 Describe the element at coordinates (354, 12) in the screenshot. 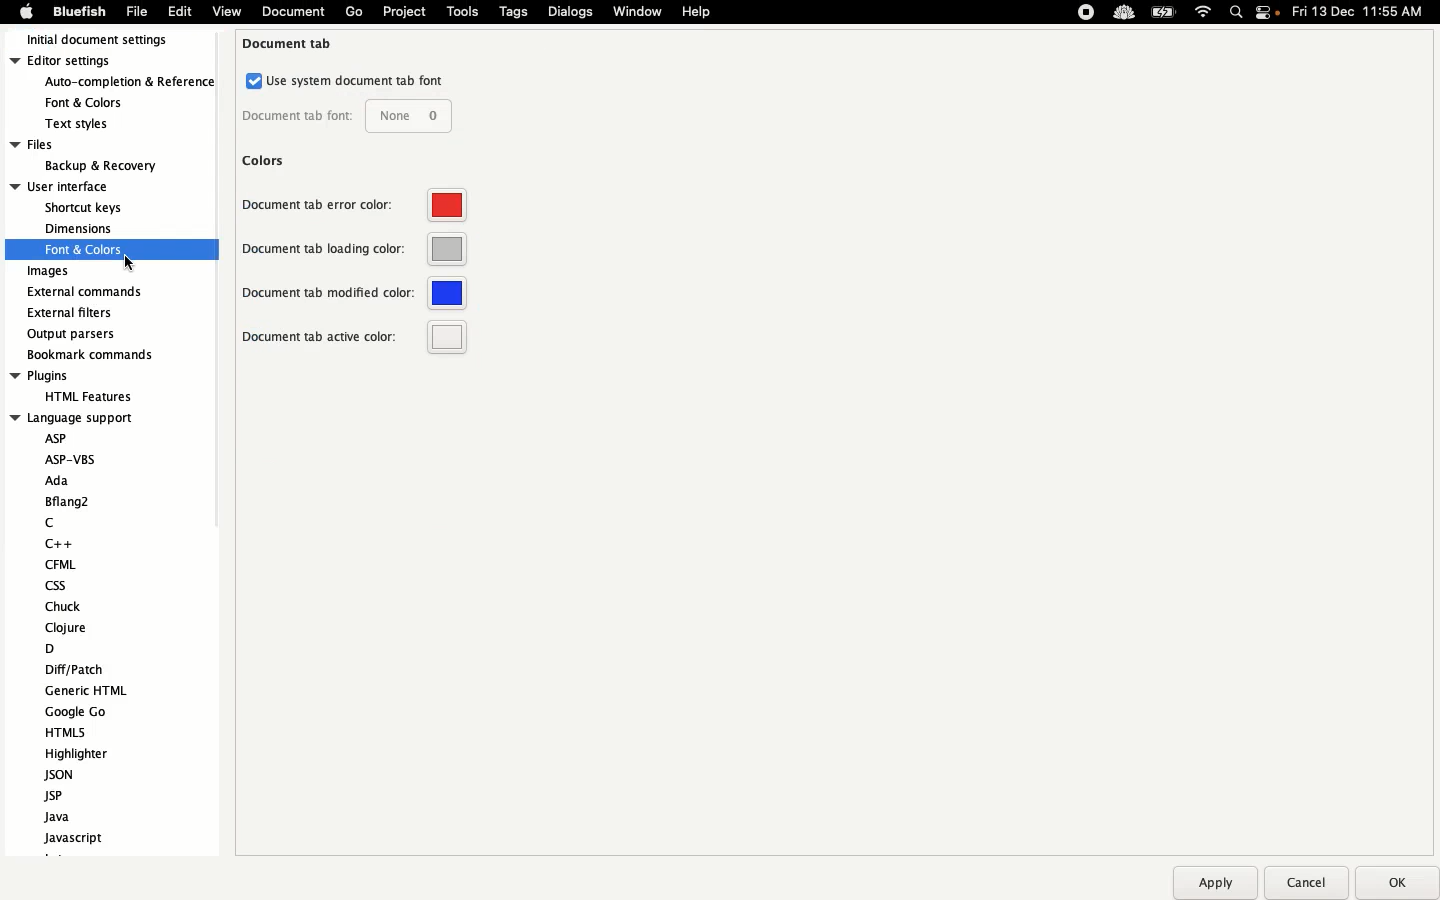

I see `Go` at that location.